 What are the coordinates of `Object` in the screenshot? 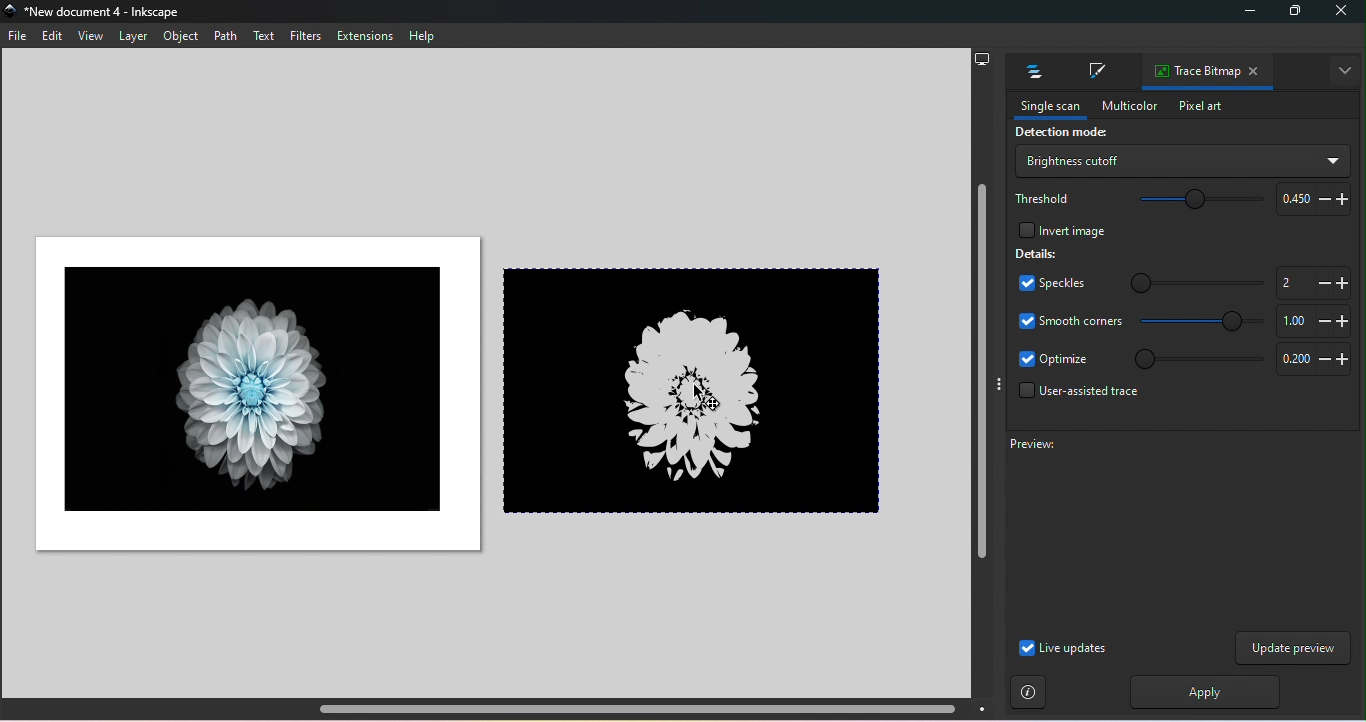 It's located at (183, 38).